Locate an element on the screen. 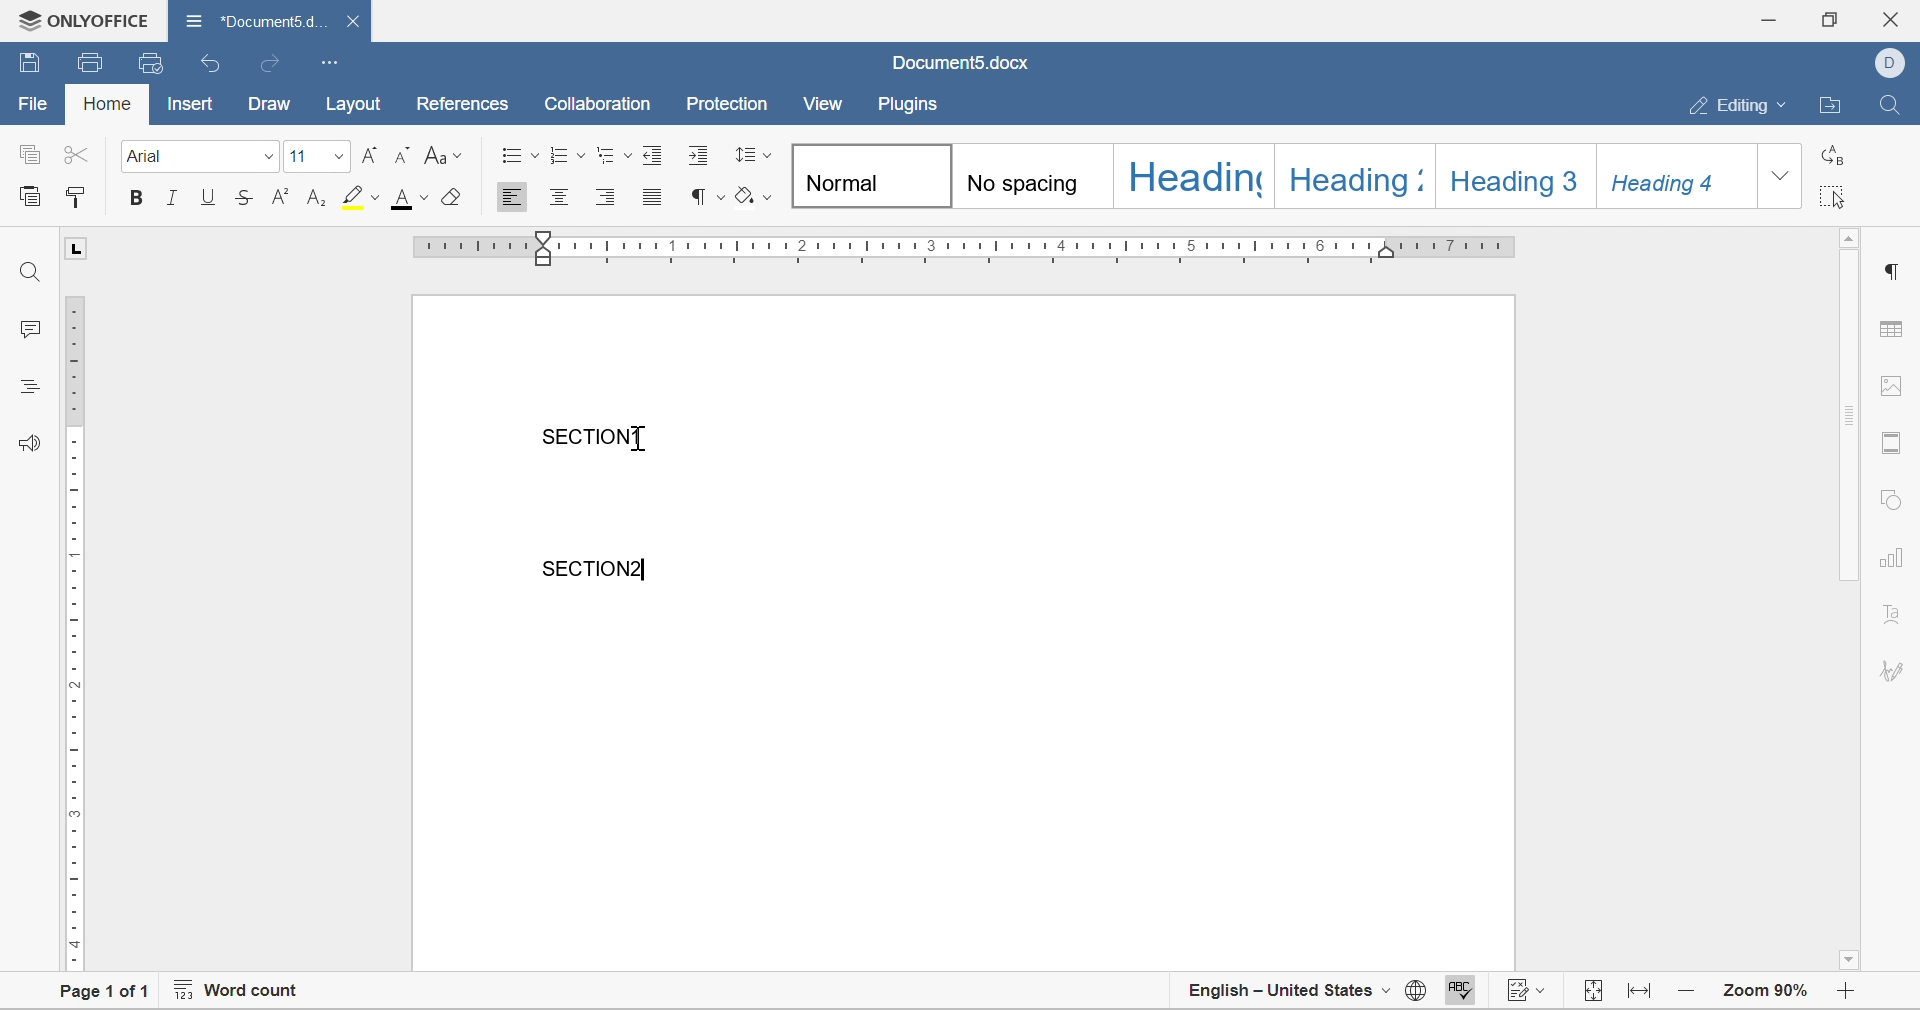 The image size is (1920, 1010). header & footer settings is located at coordinates (1890, 444).